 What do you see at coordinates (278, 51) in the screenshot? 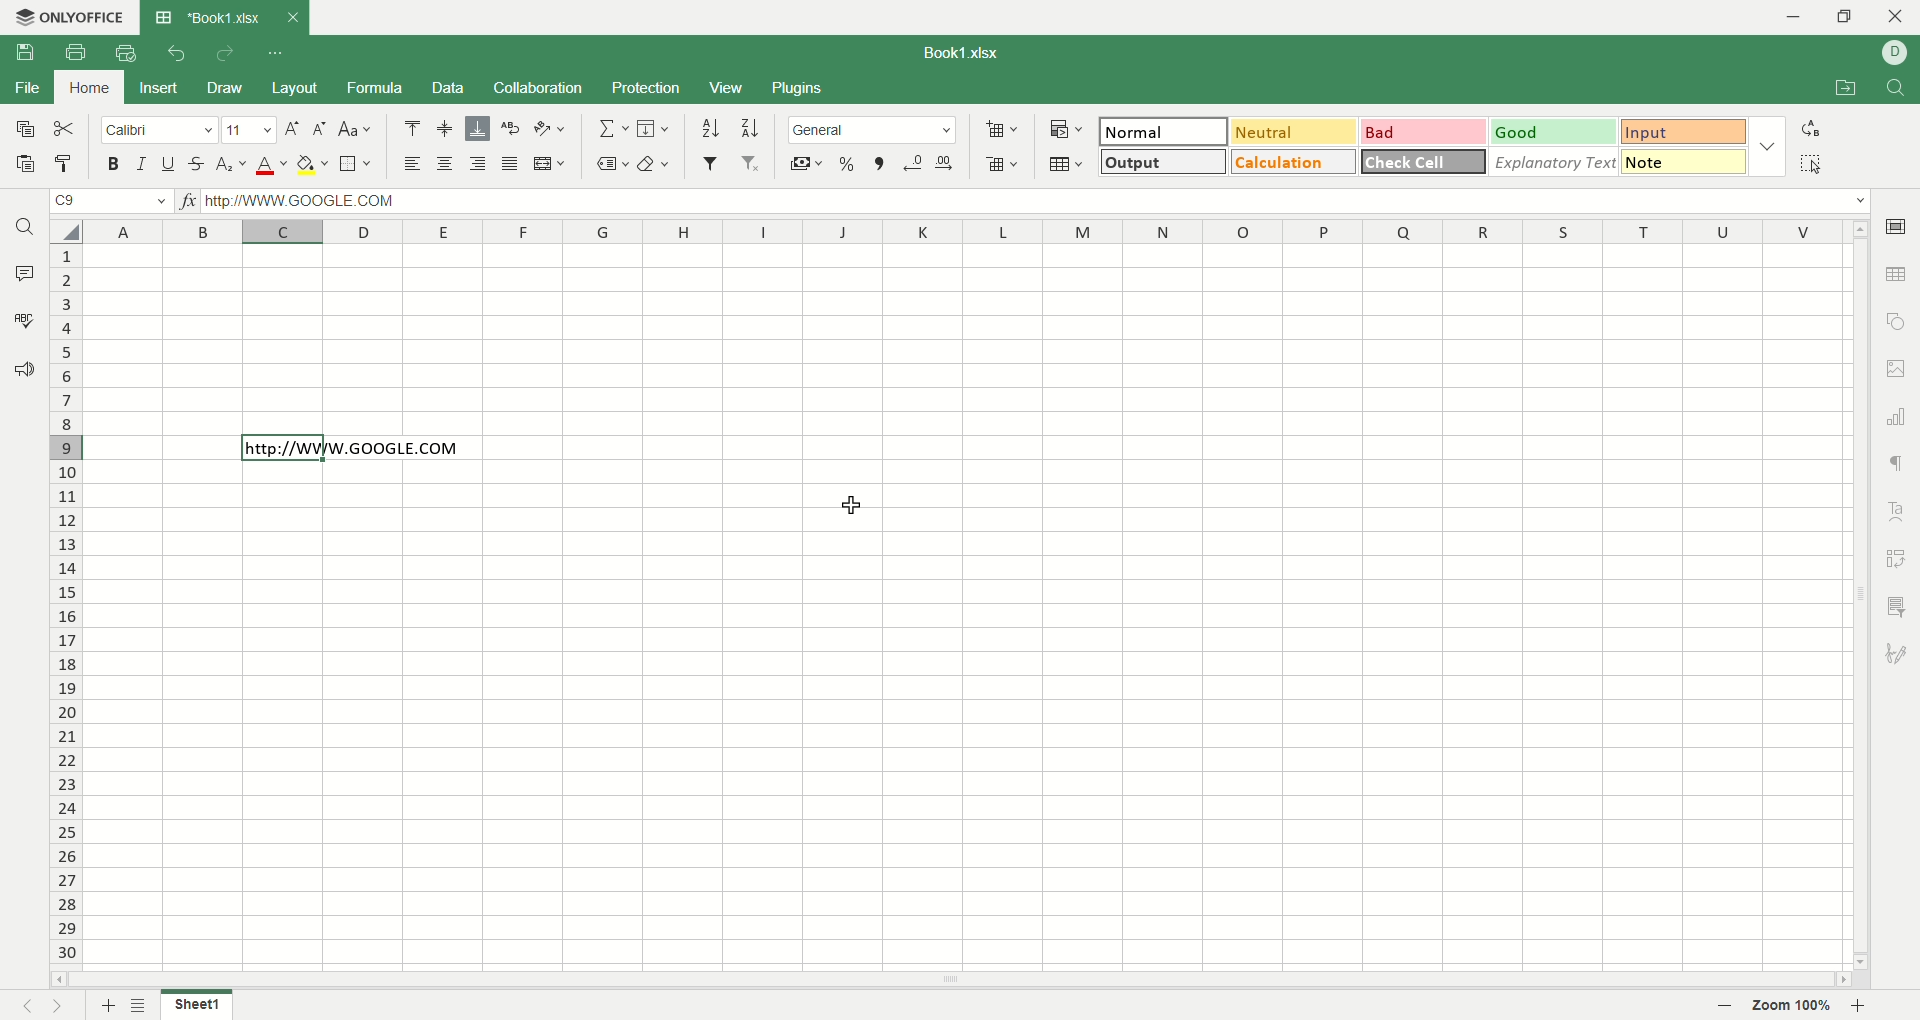
I see `quick settings` at bounding box center [278, 51].